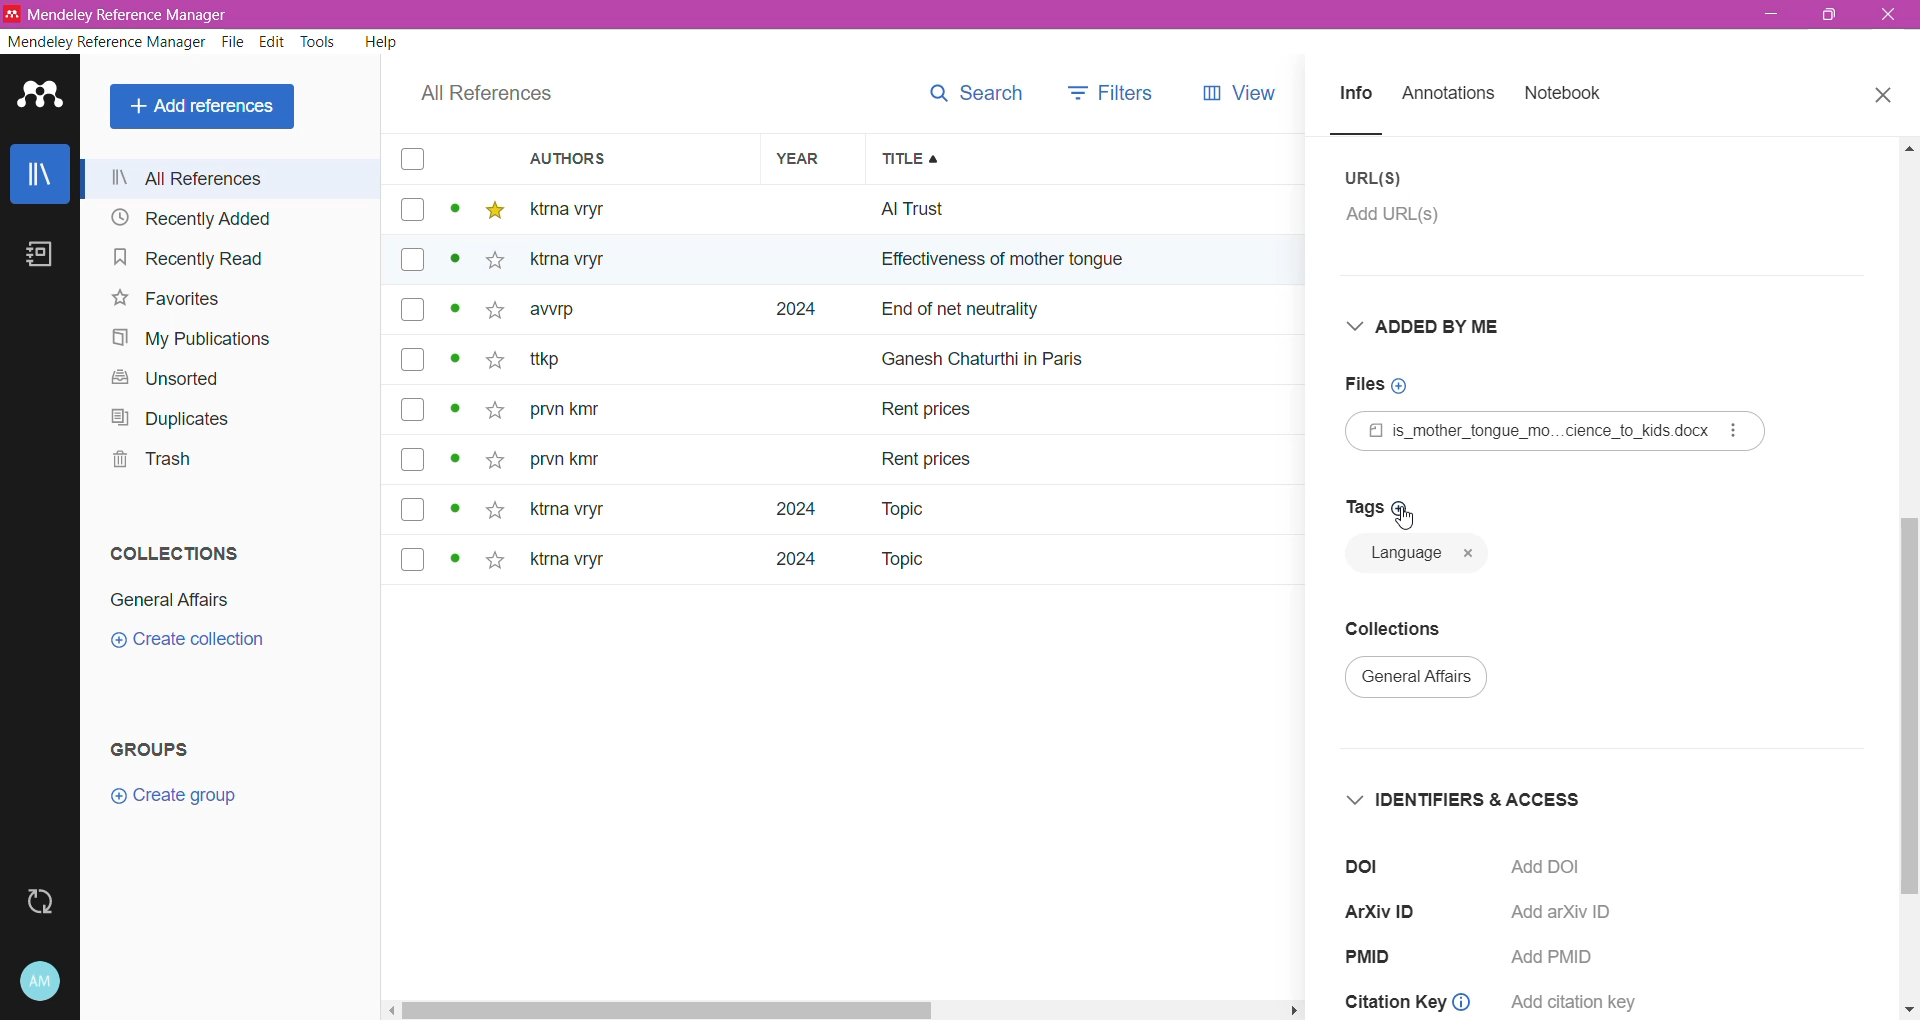 This screenshot has height=1020, width=1920. Describe the element at coordinates (973, 93) in the screenshot. I see `search` at that location.